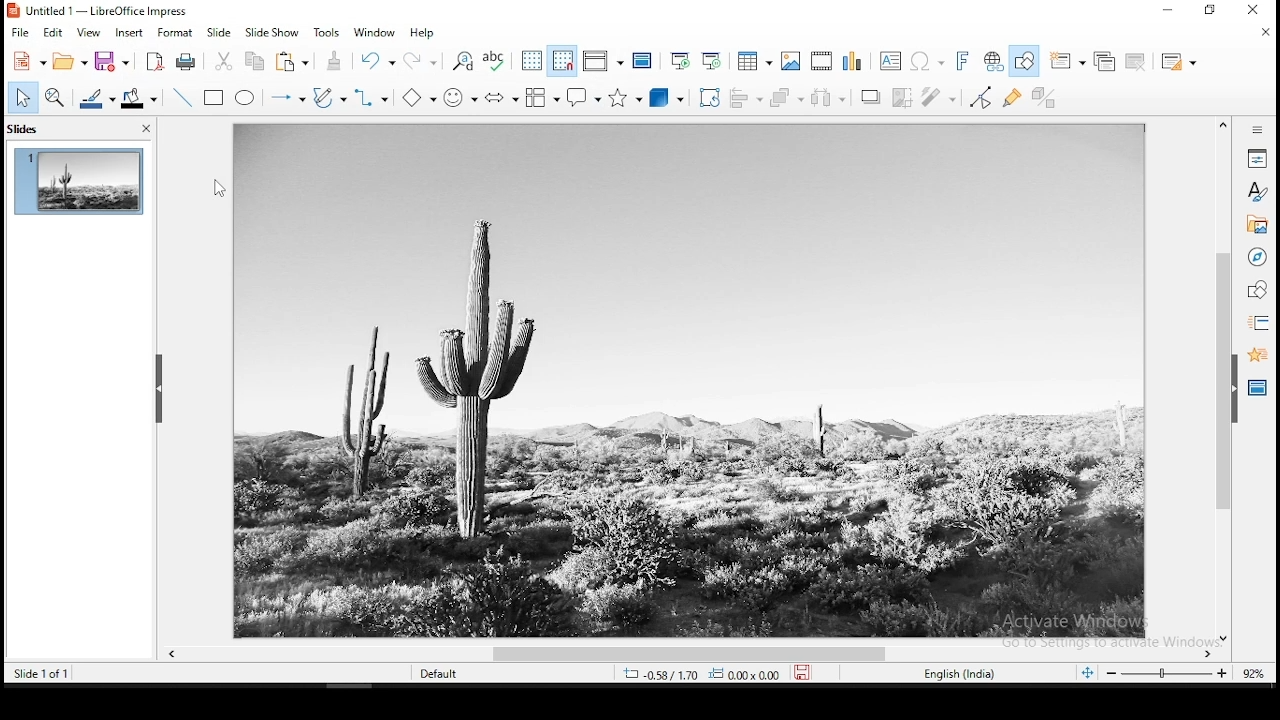 The width and height of the screenshot is (1280, 720). I want to click on paste, so click(295, 62).